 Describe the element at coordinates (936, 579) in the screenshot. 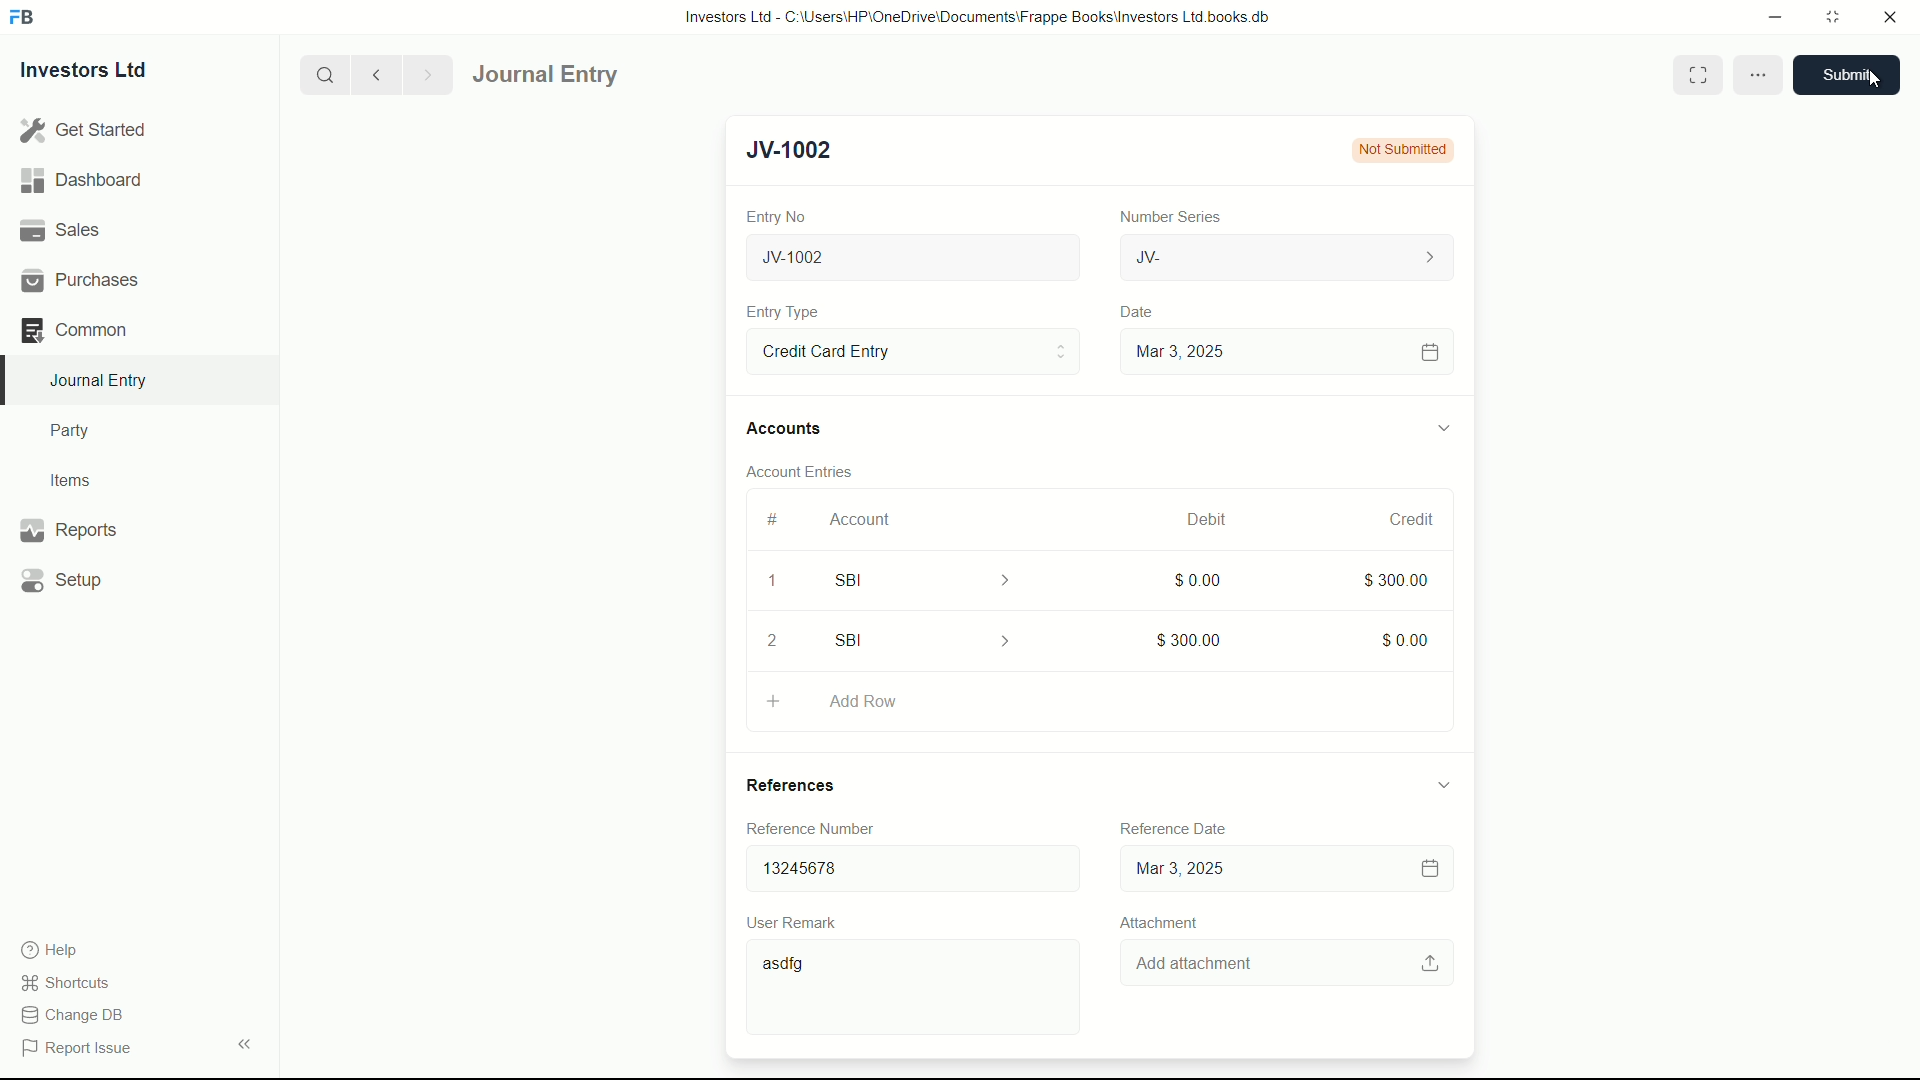

I see `SBI` at that location.